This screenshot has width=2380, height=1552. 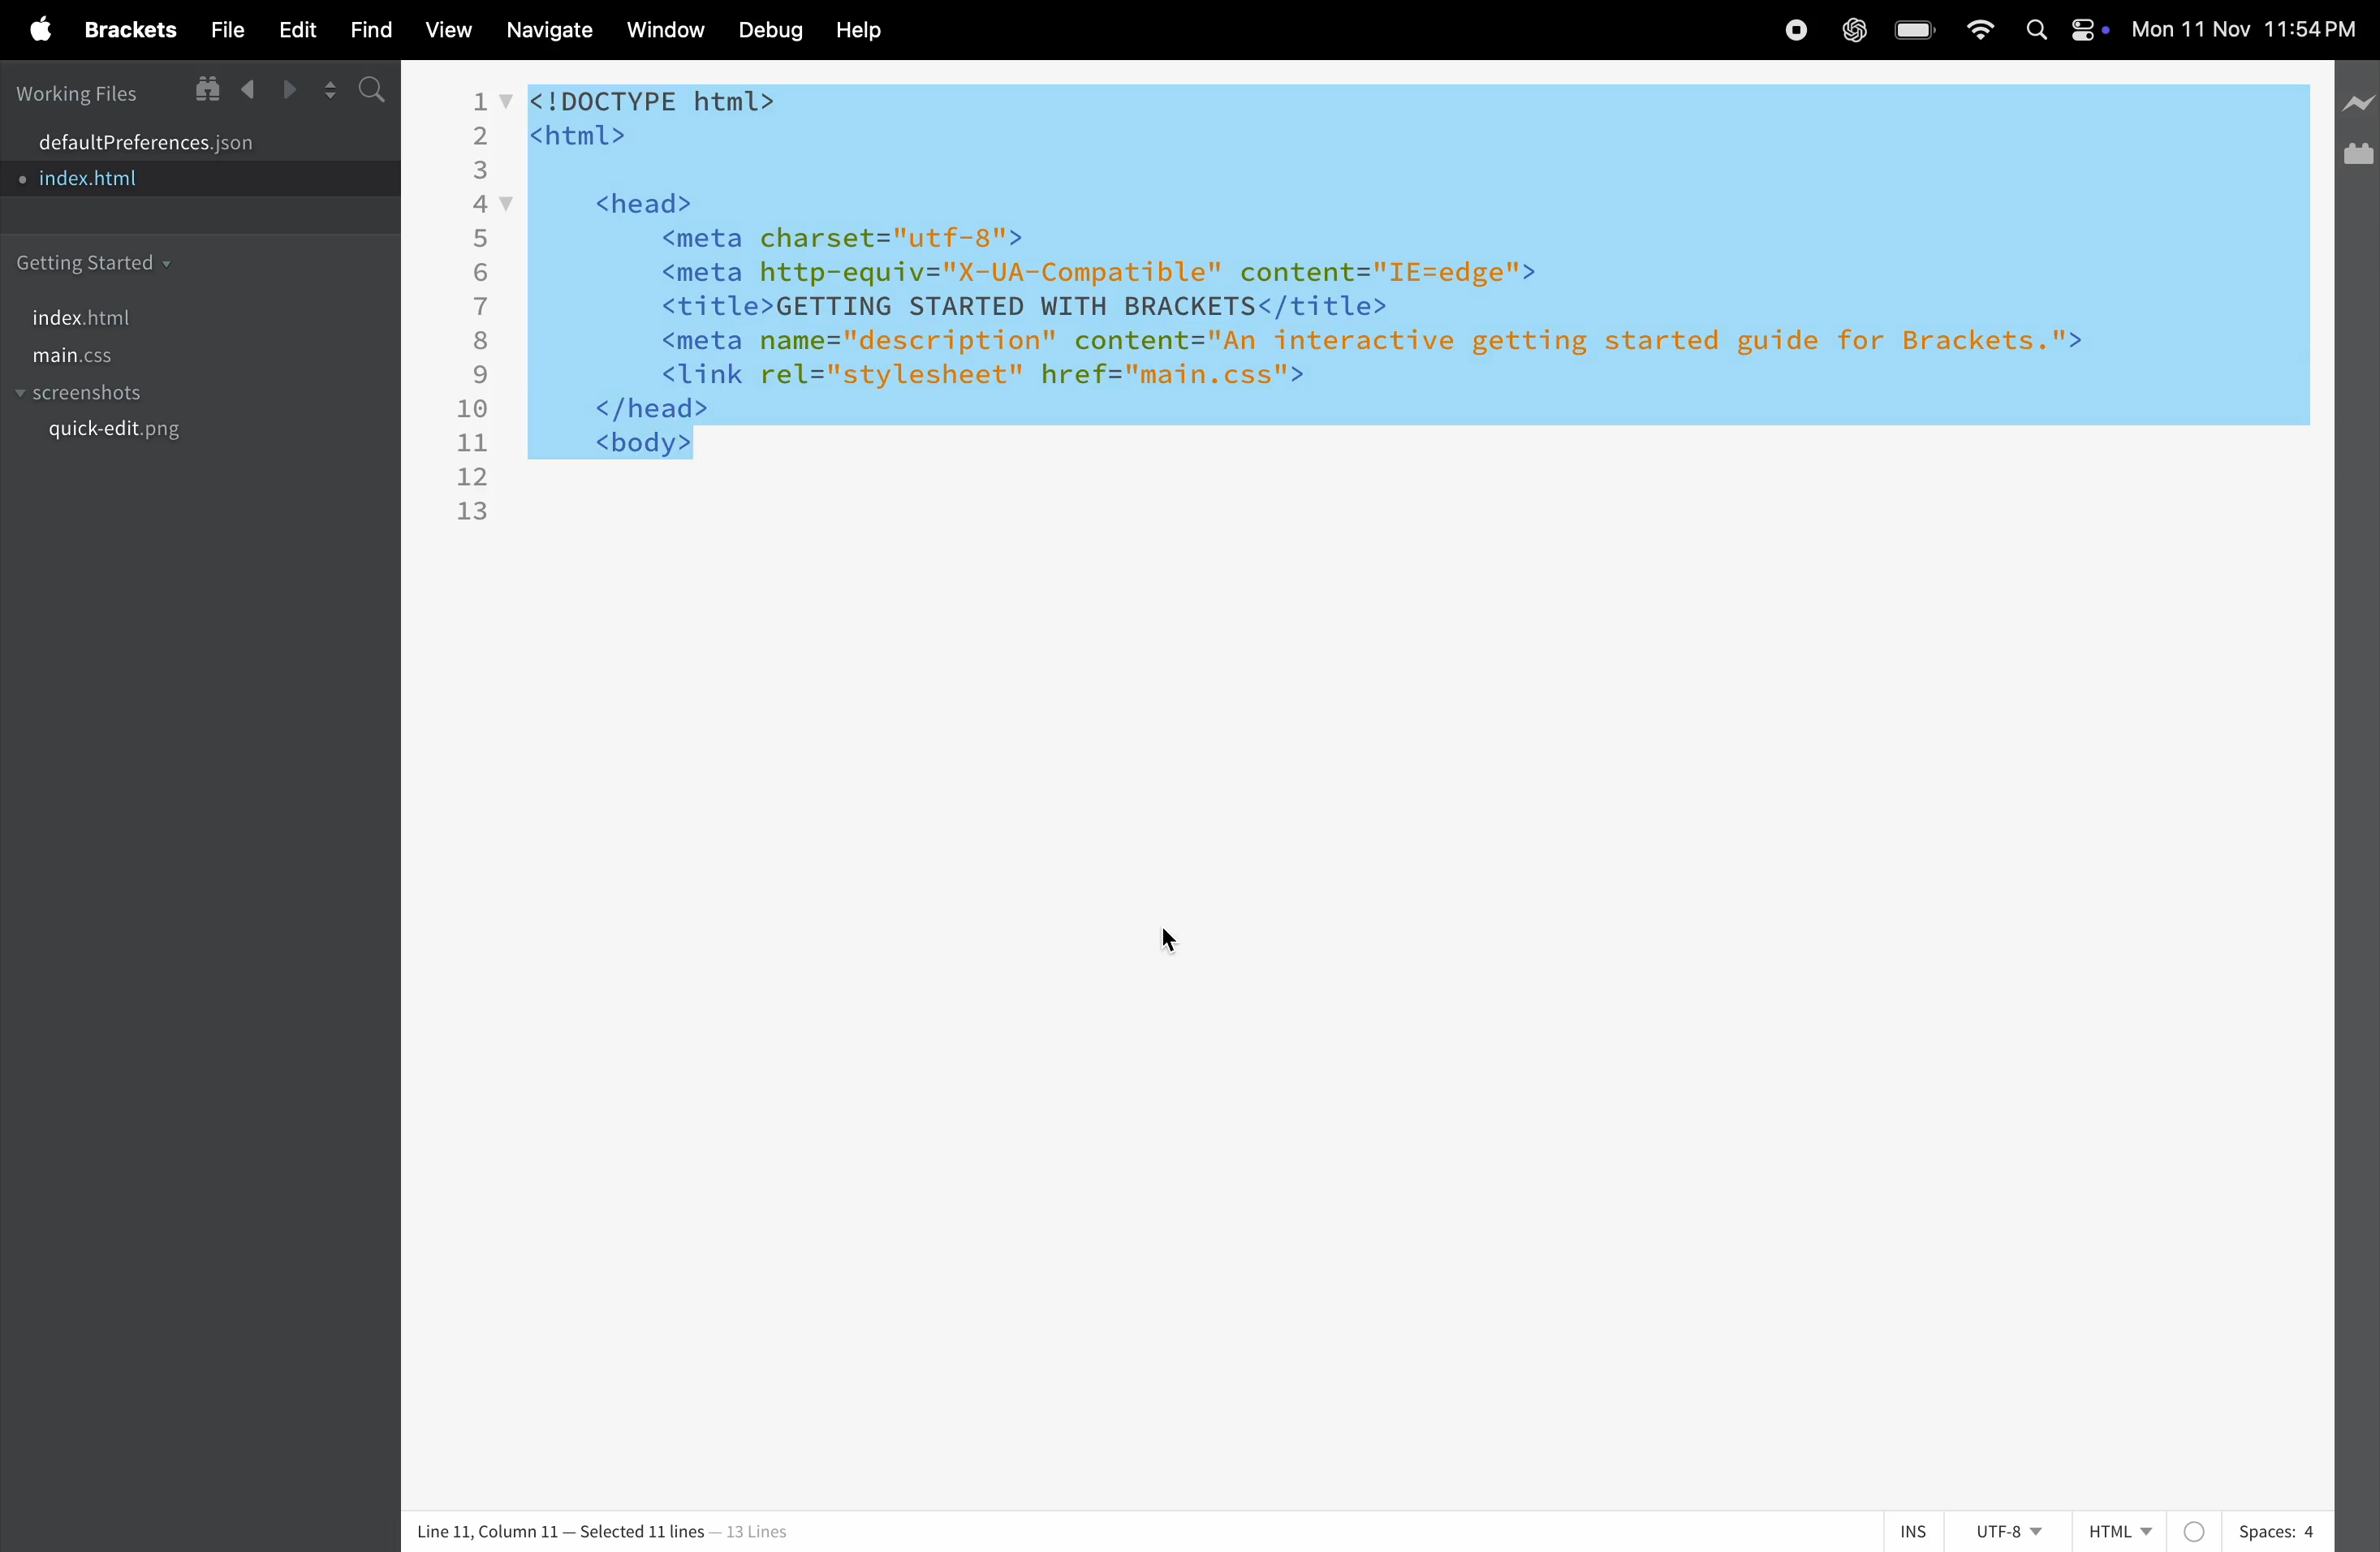 I want to click on window, so click(x=664, y=31).